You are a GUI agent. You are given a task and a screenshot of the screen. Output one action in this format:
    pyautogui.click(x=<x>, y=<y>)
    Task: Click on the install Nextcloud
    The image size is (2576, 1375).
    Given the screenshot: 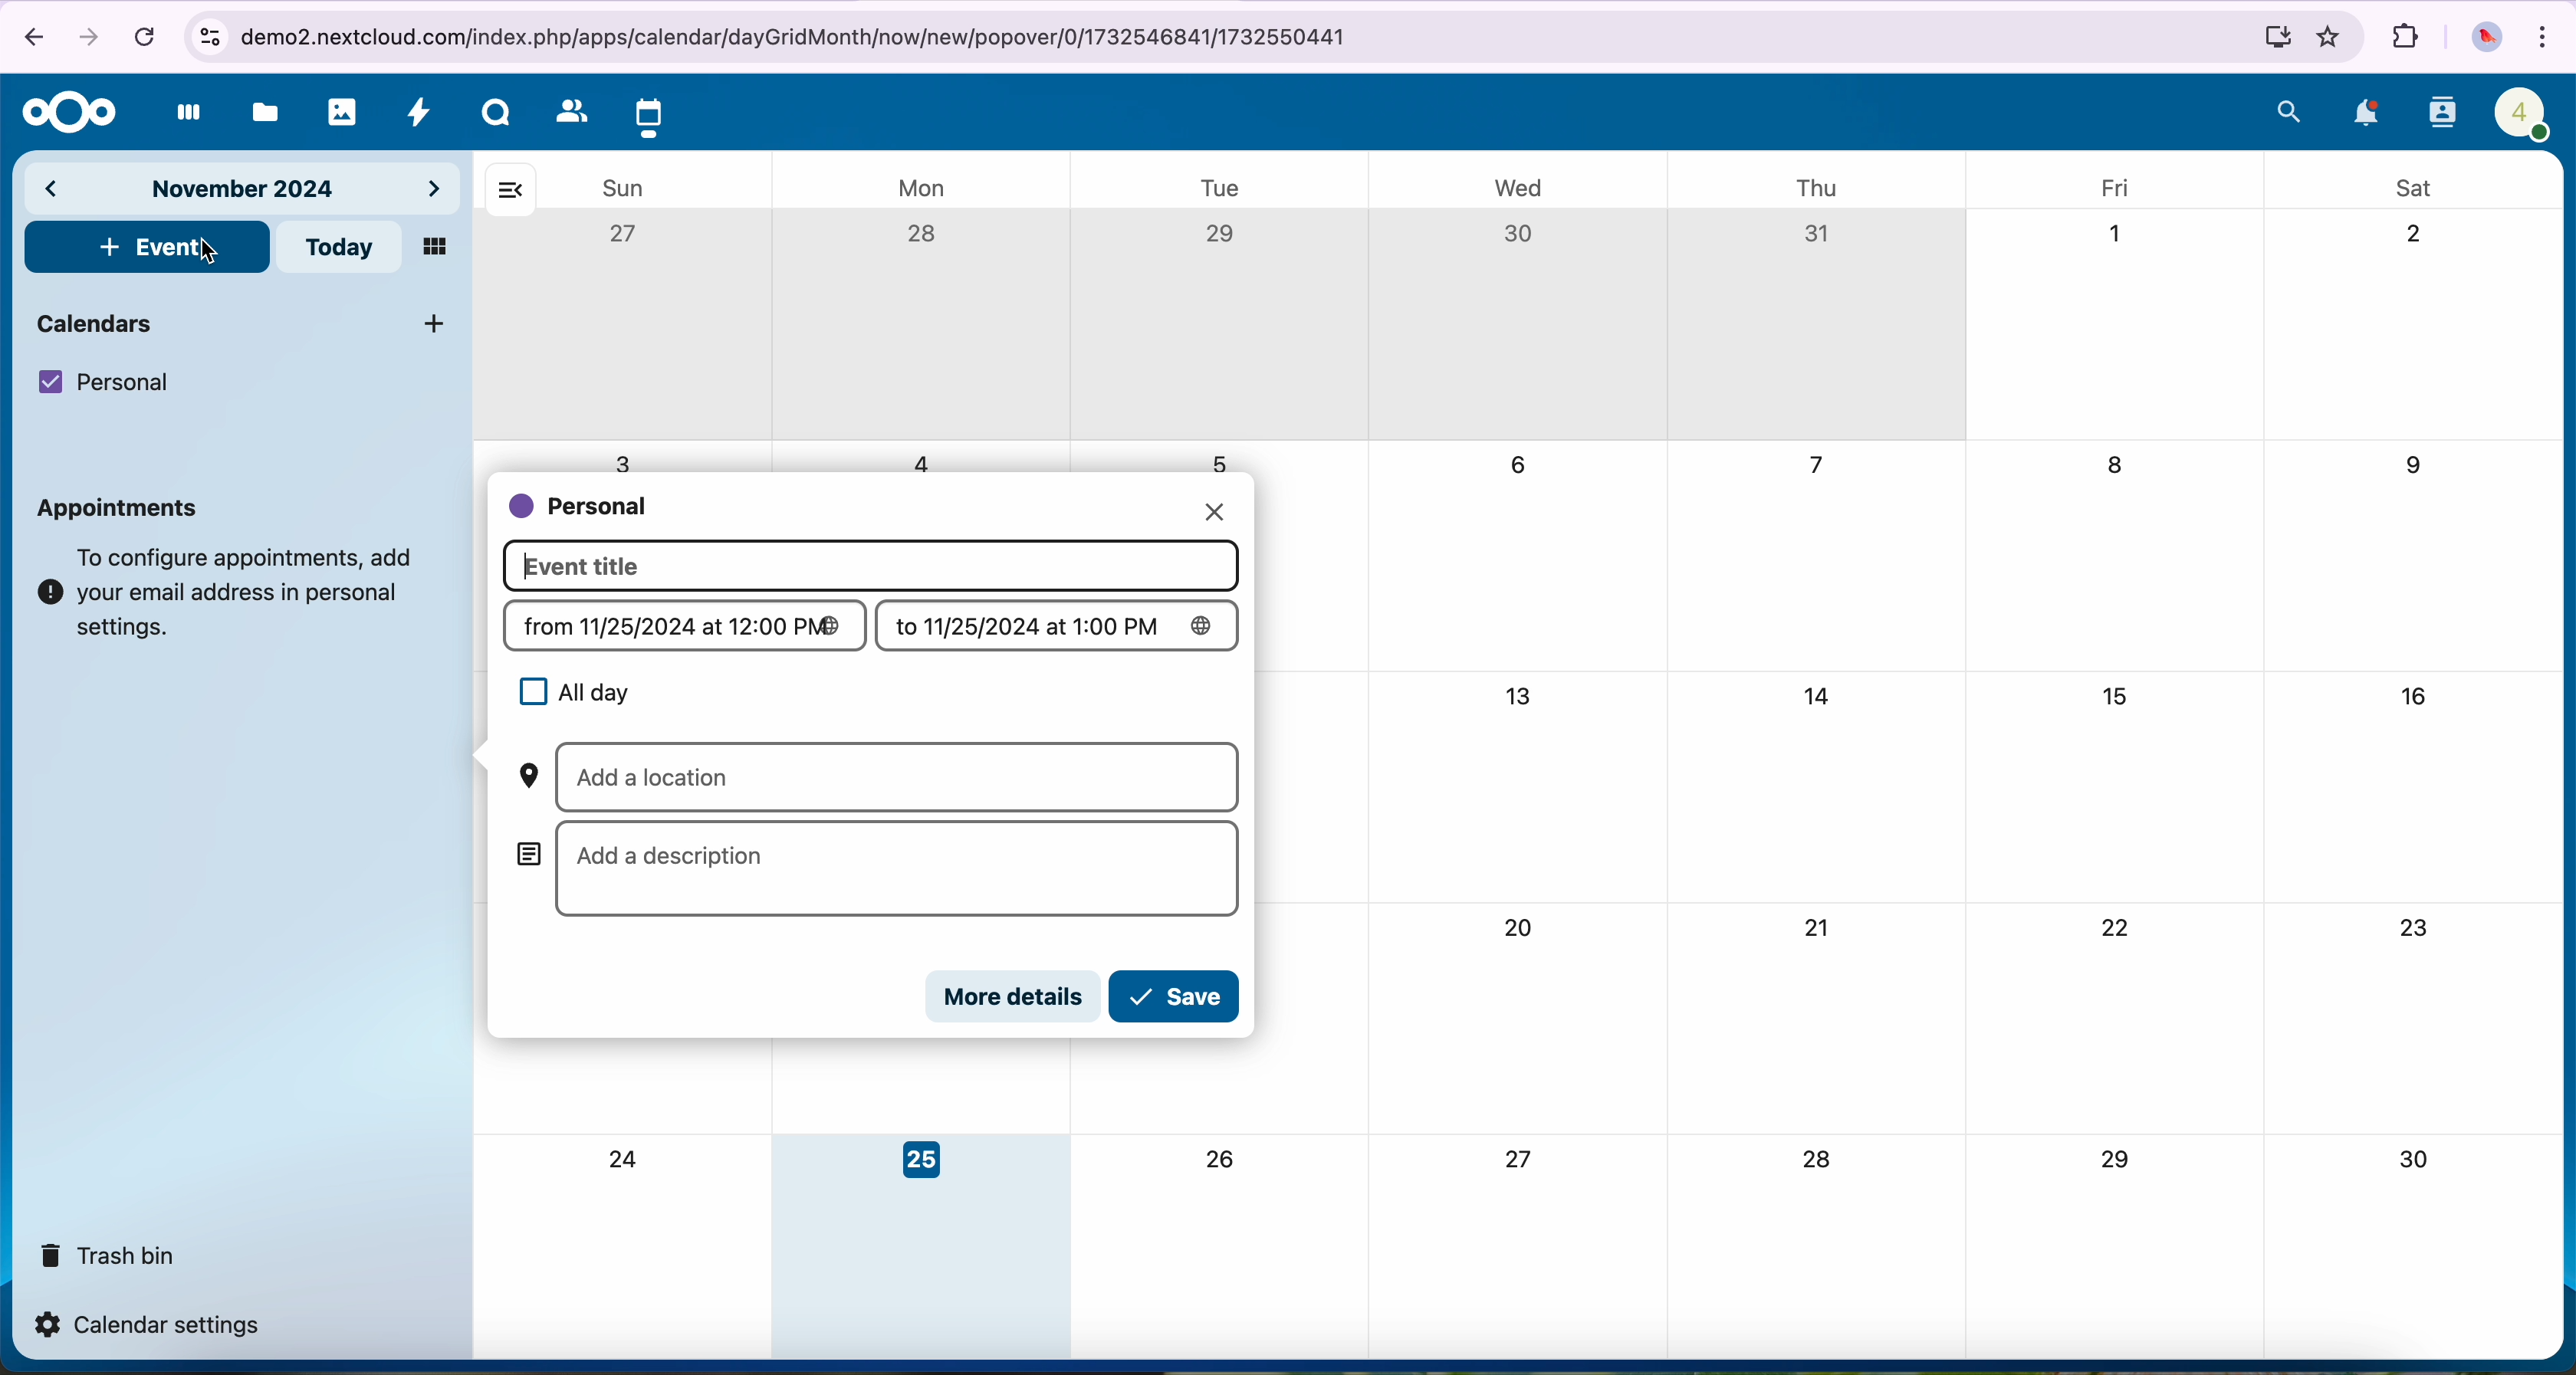 What is the action you would take?
    pyautogui.click(x=2275, y=35)
    